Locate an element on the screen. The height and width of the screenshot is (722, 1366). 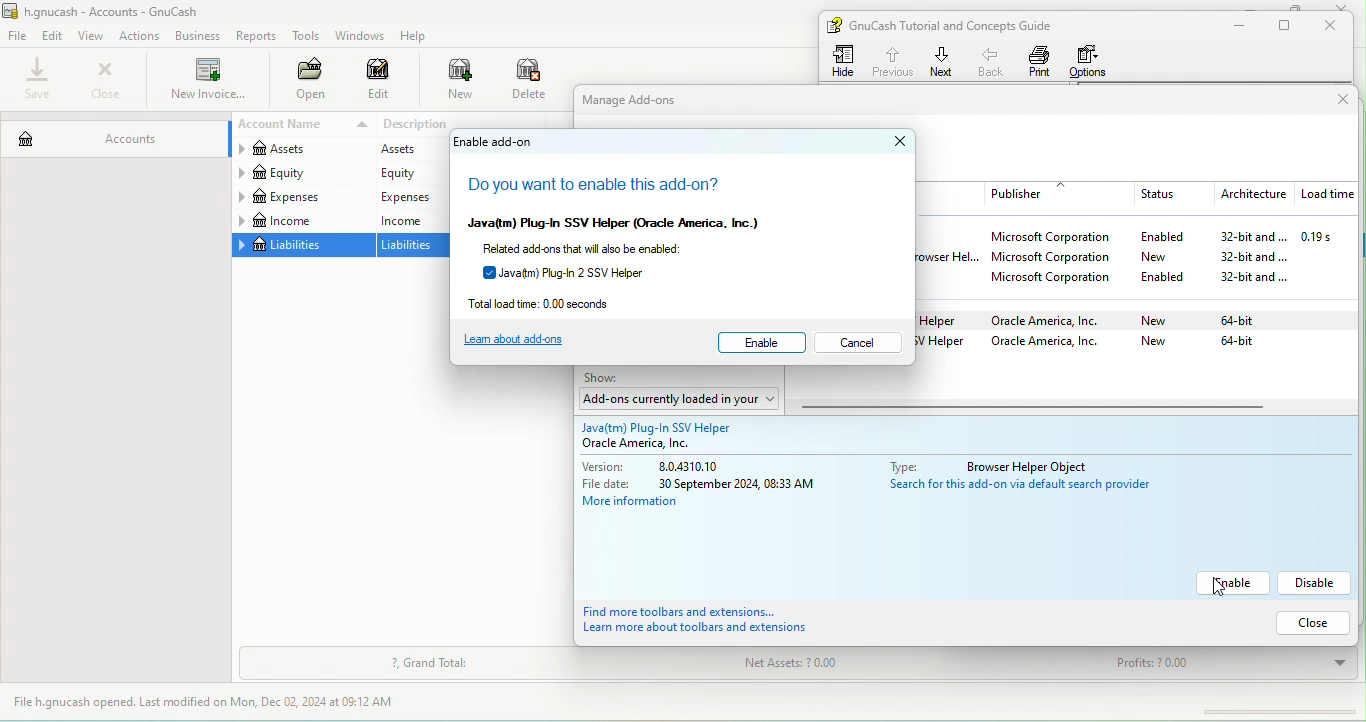
enable is located at coordinates (764, 342).